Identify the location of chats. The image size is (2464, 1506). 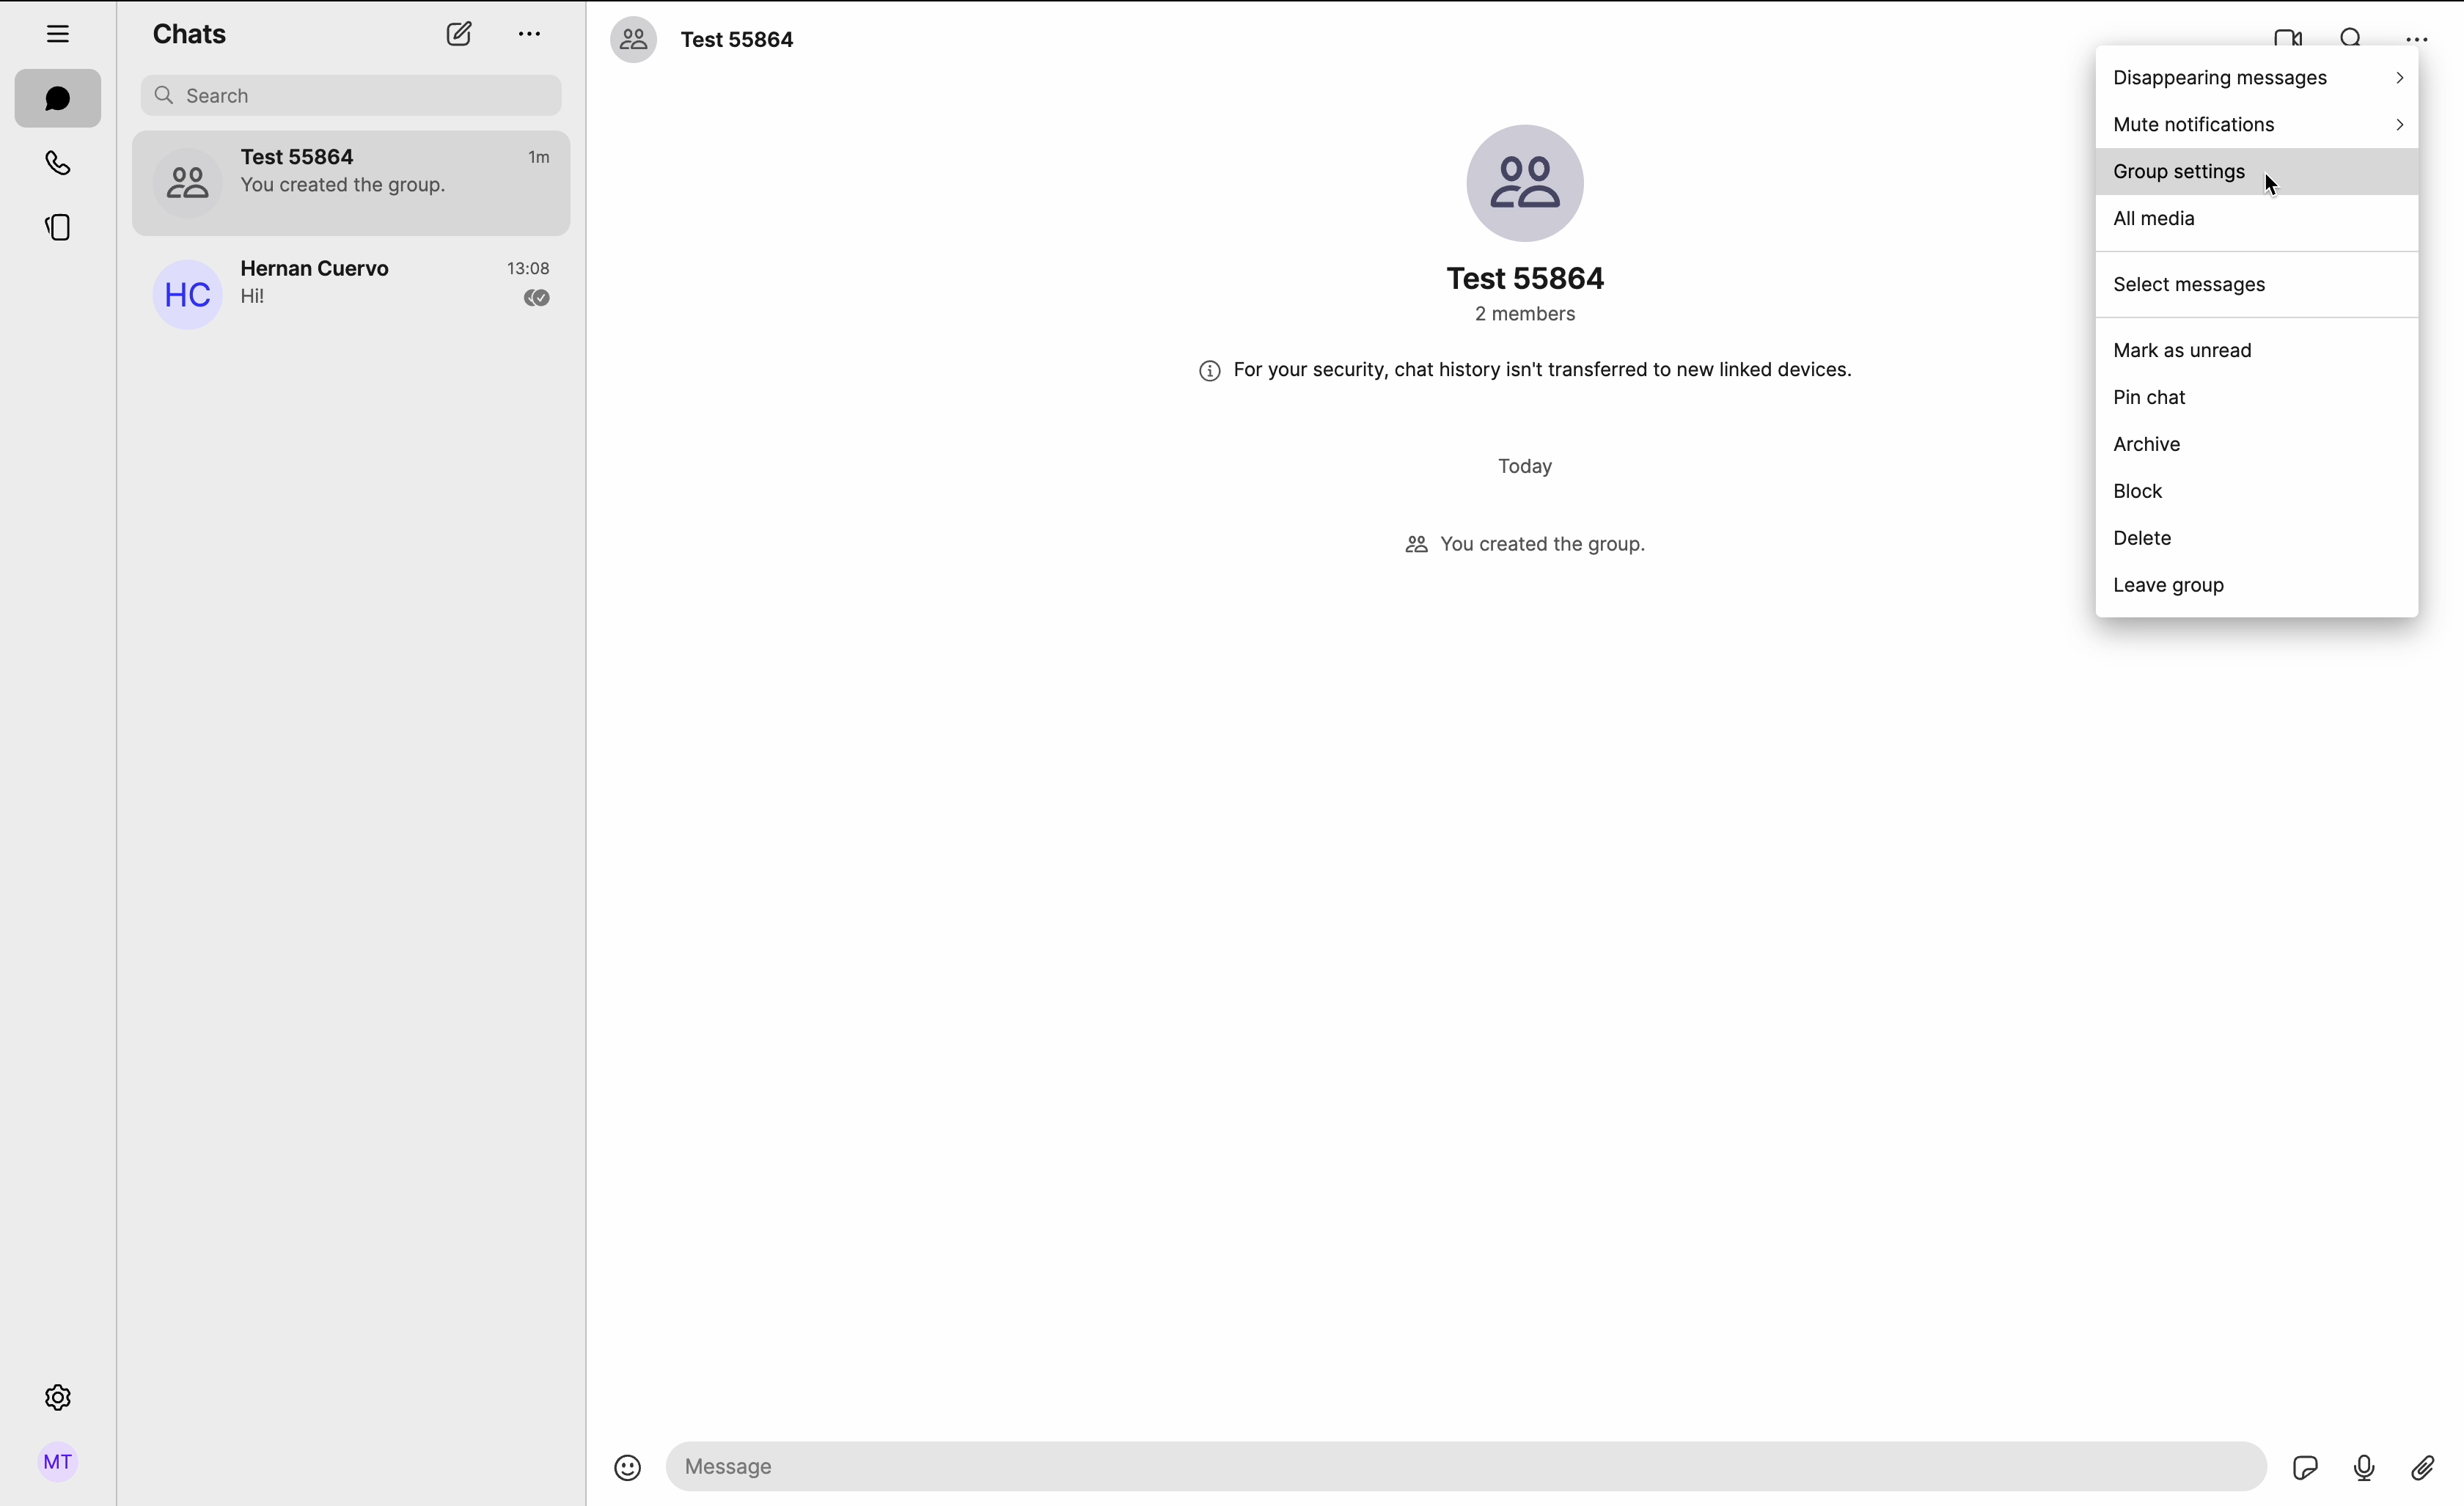
(59, 99).